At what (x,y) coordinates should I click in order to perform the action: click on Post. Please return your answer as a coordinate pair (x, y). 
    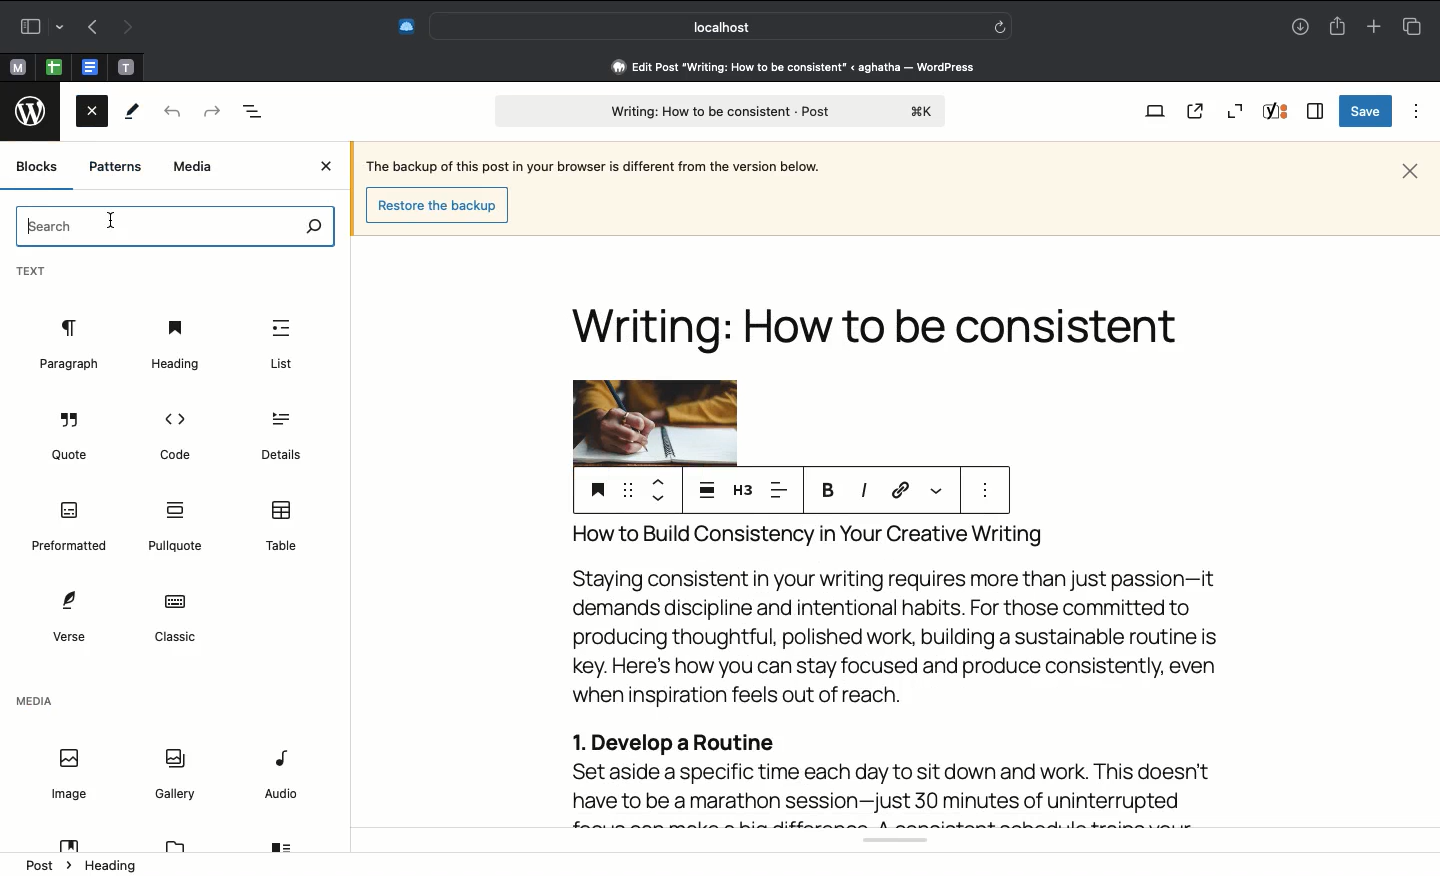
    Looking at the image, I should click on (716, 111).